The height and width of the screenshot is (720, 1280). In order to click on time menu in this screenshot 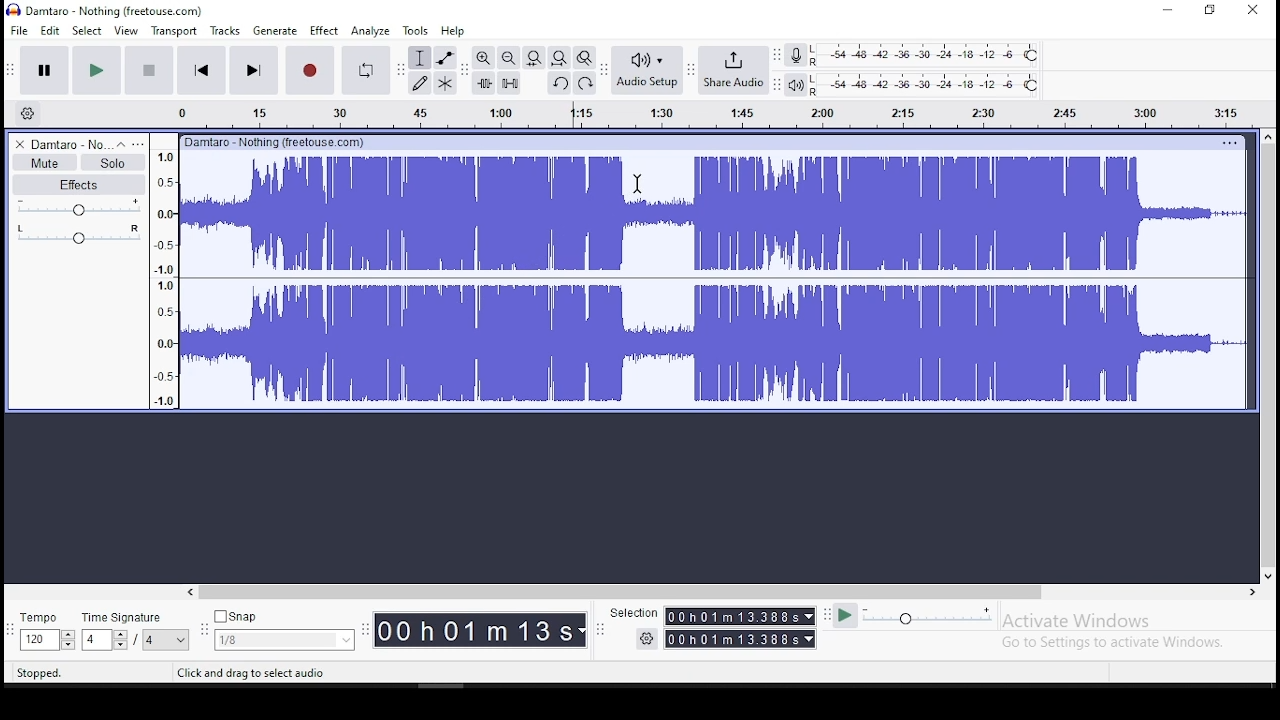, I will do `click(479, 629)`.